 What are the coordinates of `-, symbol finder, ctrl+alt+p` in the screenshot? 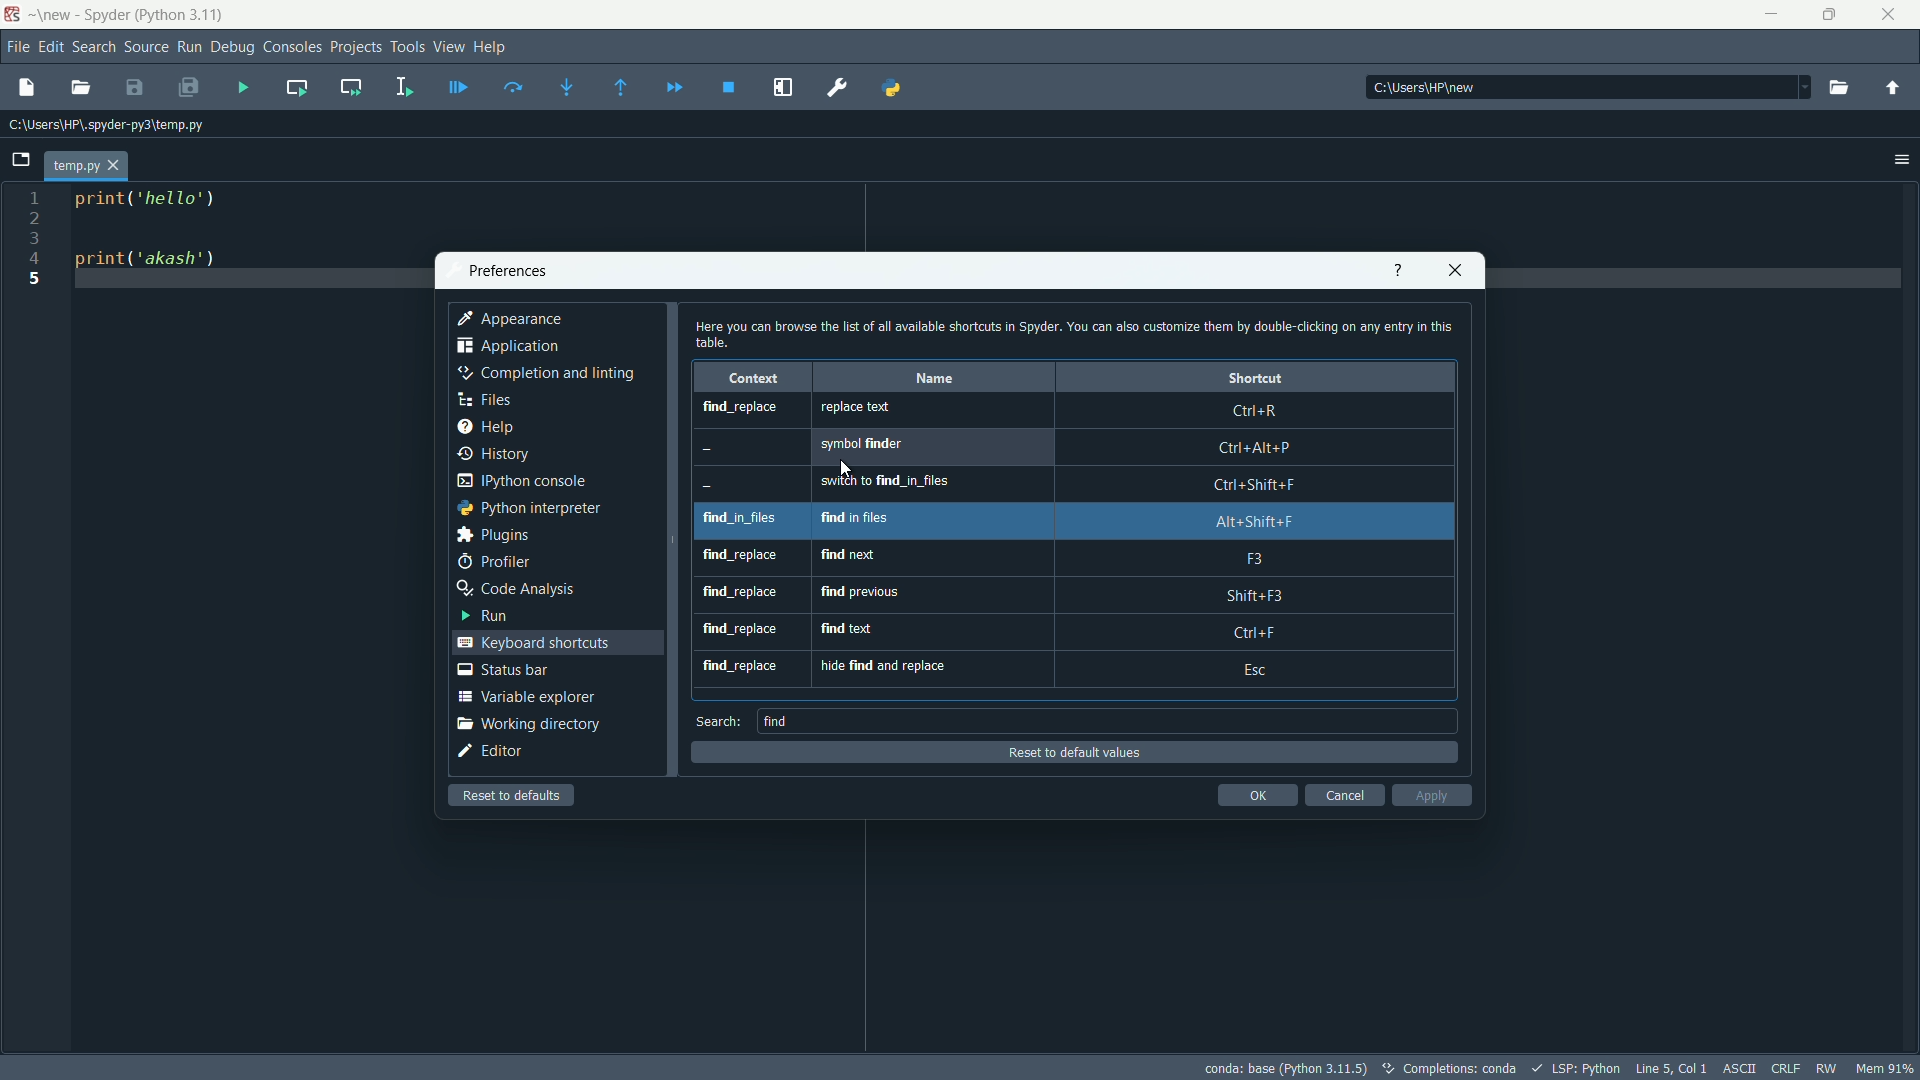 It's located at (1067, 448).